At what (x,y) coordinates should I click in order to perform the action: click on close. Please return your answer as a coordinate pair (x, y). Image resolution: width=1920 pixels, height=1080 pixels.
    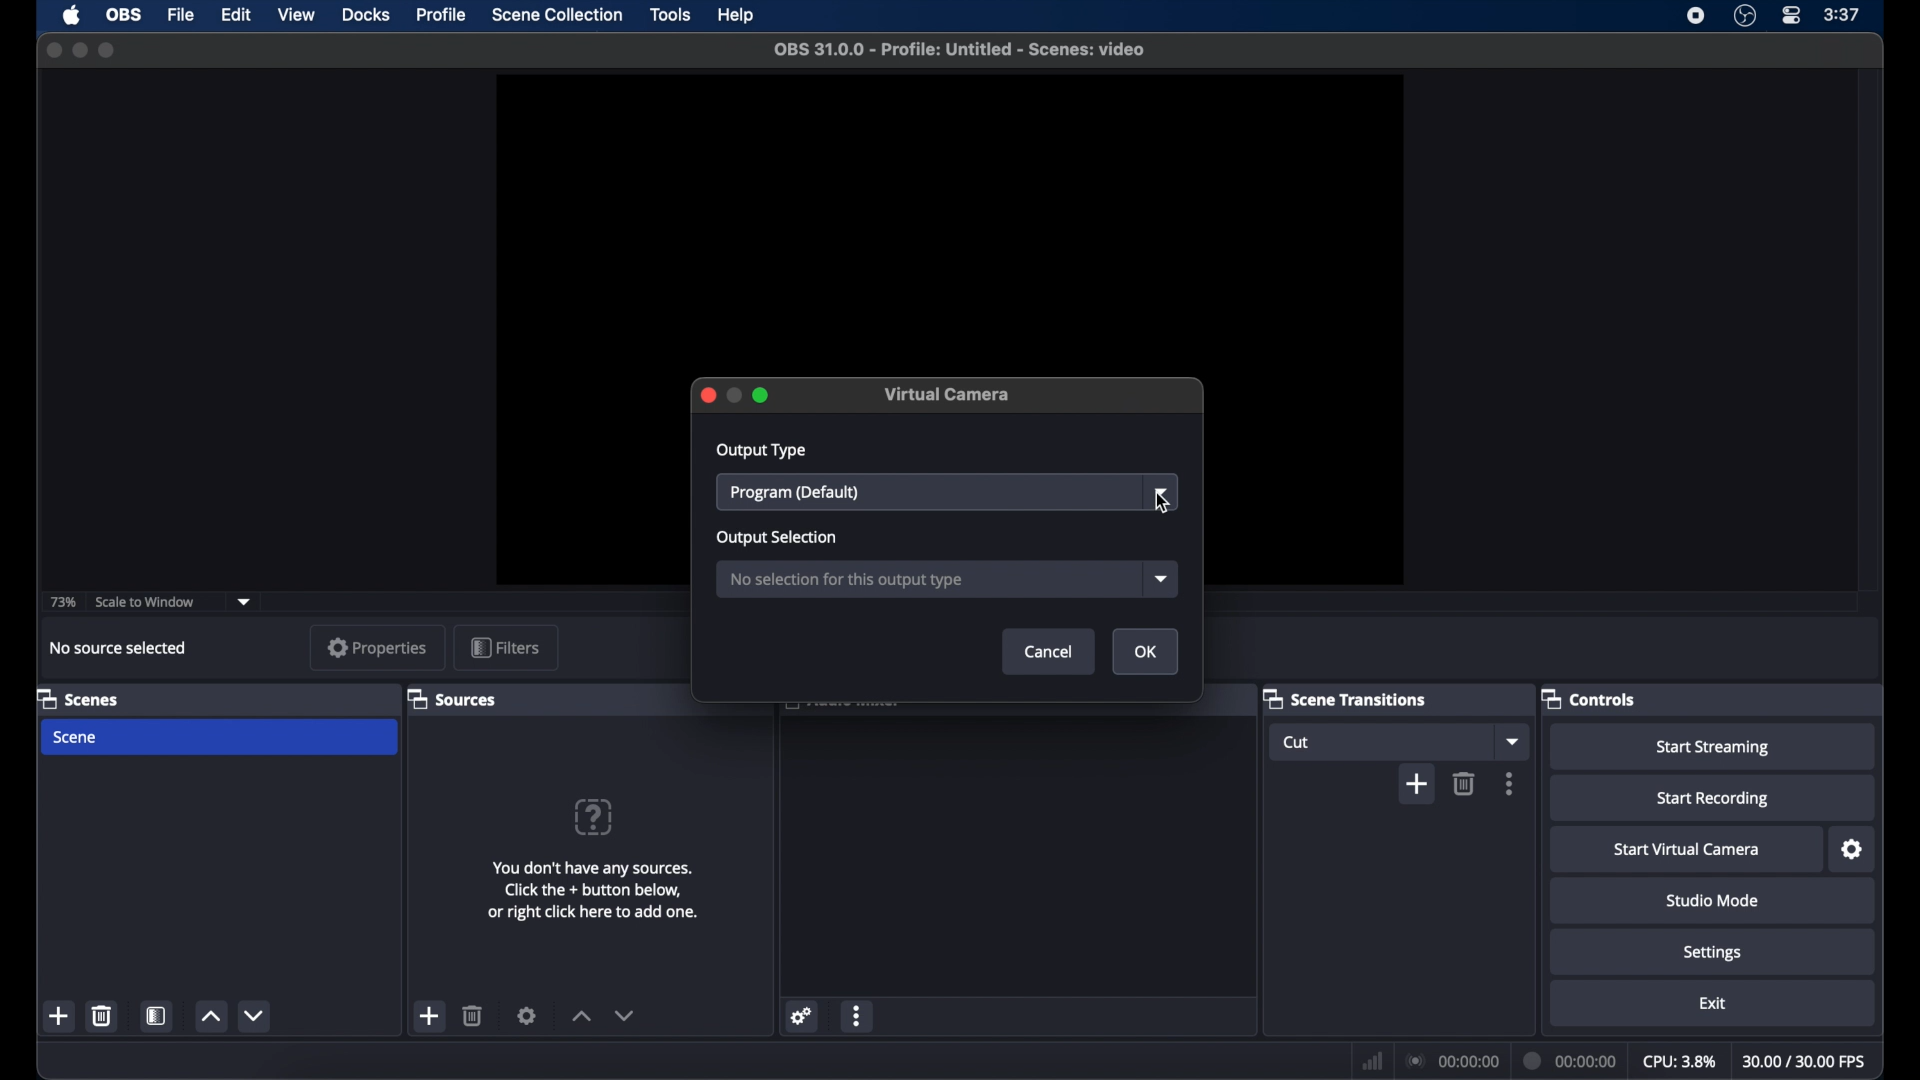
    Looking at the image, I should click on (53, 50).